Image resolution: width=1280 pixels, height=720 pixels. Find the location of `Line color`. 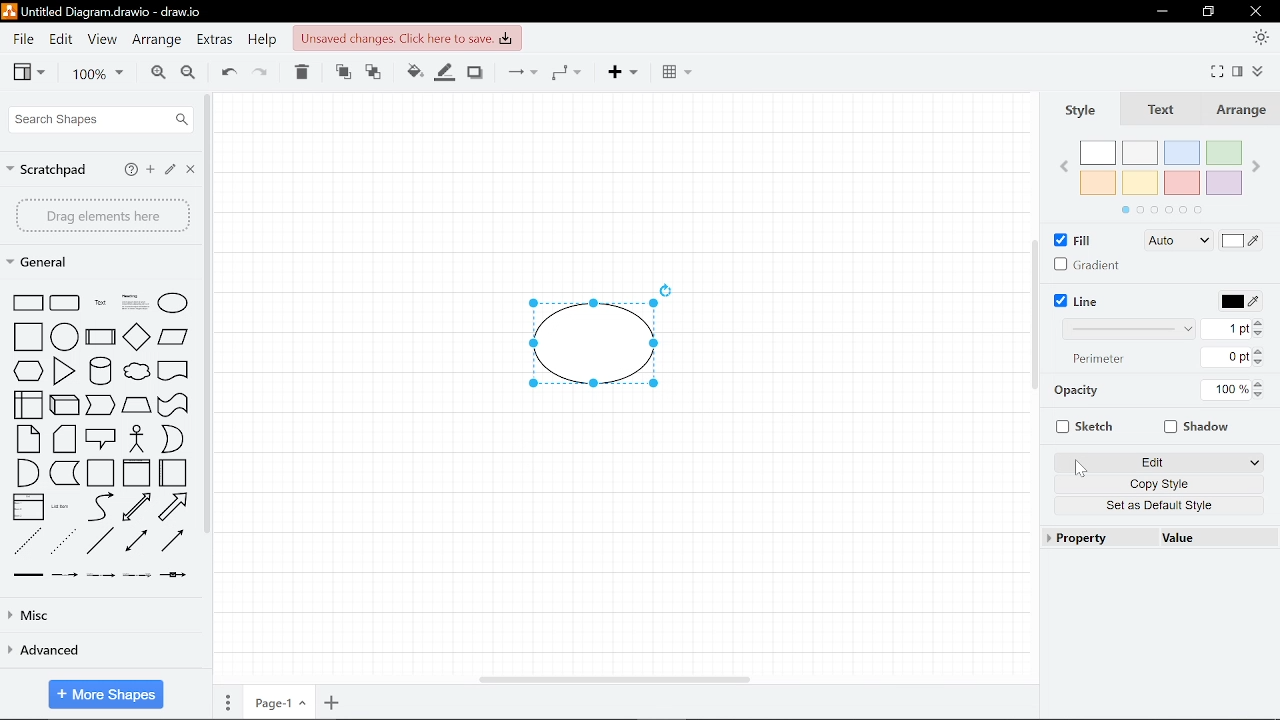

Line color is located at coordinates (1234, 300).